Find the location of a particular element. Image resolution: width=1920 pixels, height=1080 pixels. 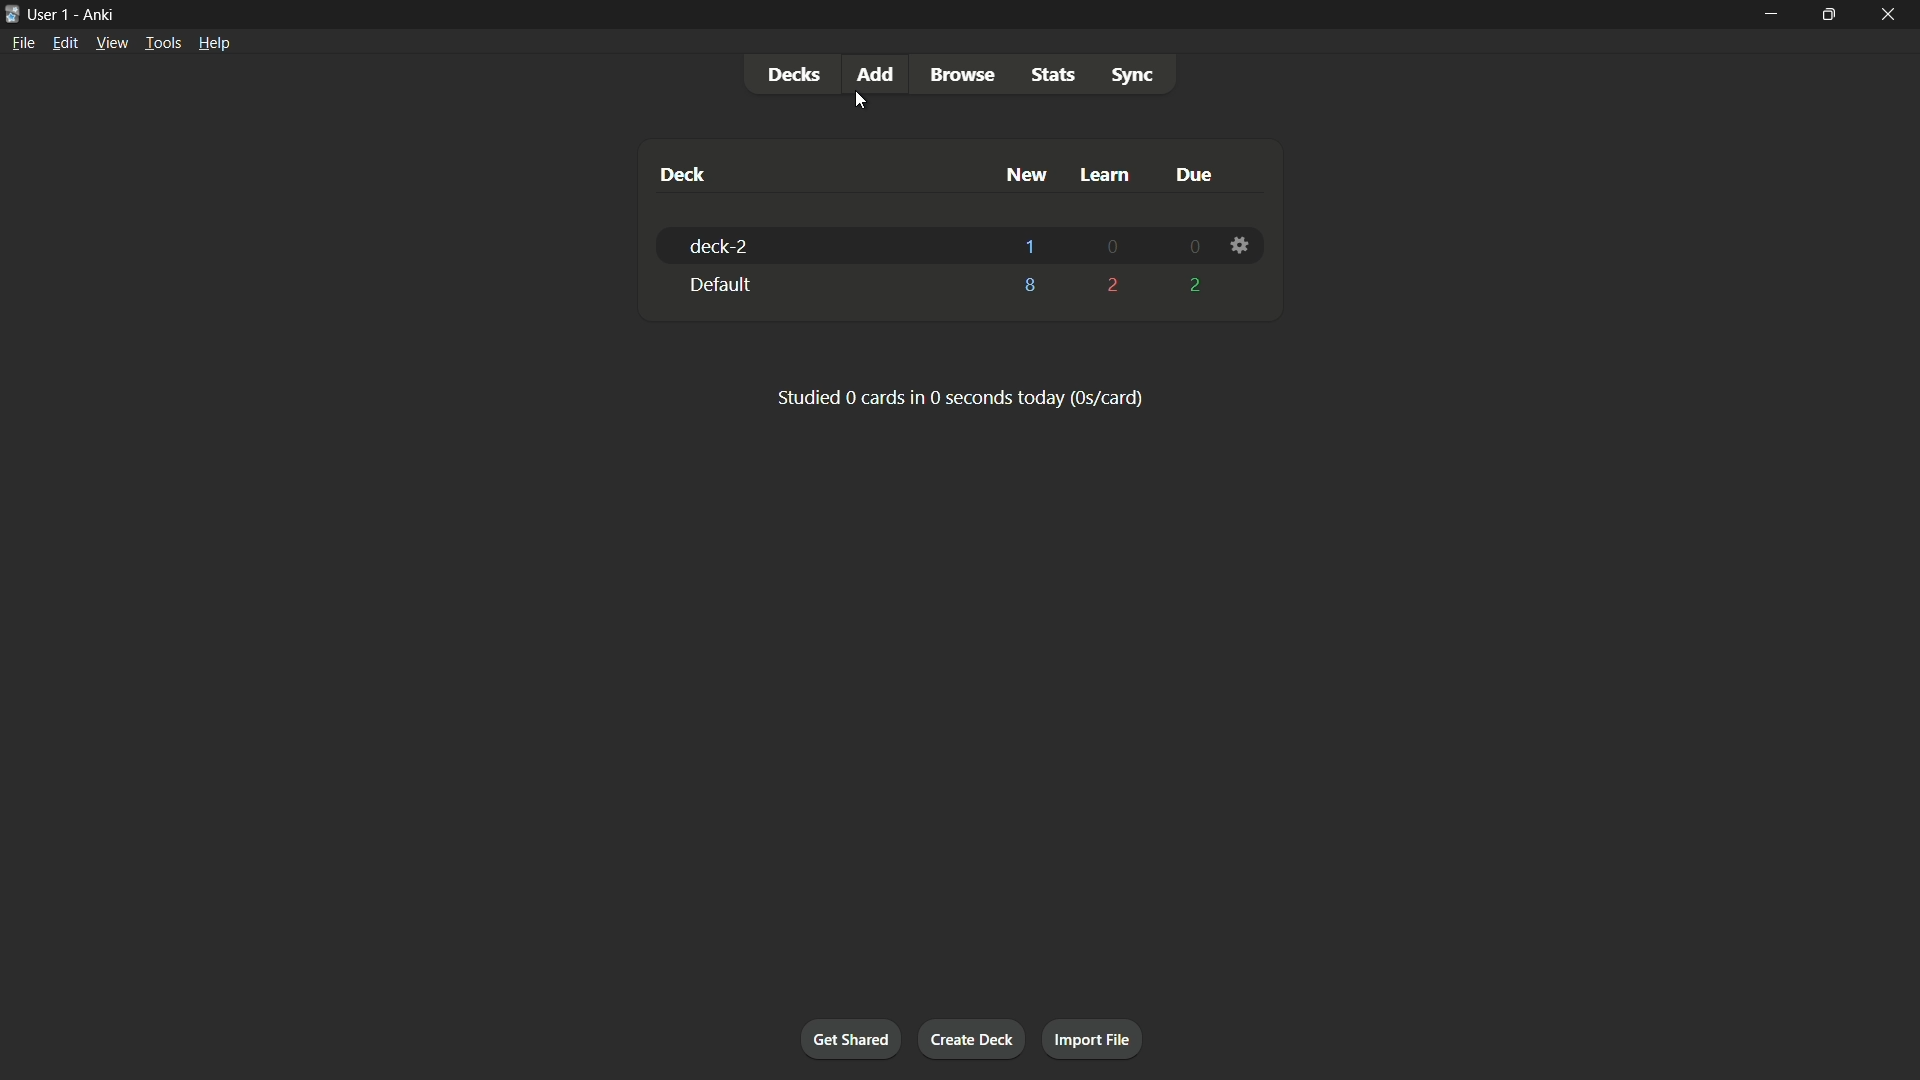

view menu is located at coordinates (111, 43).